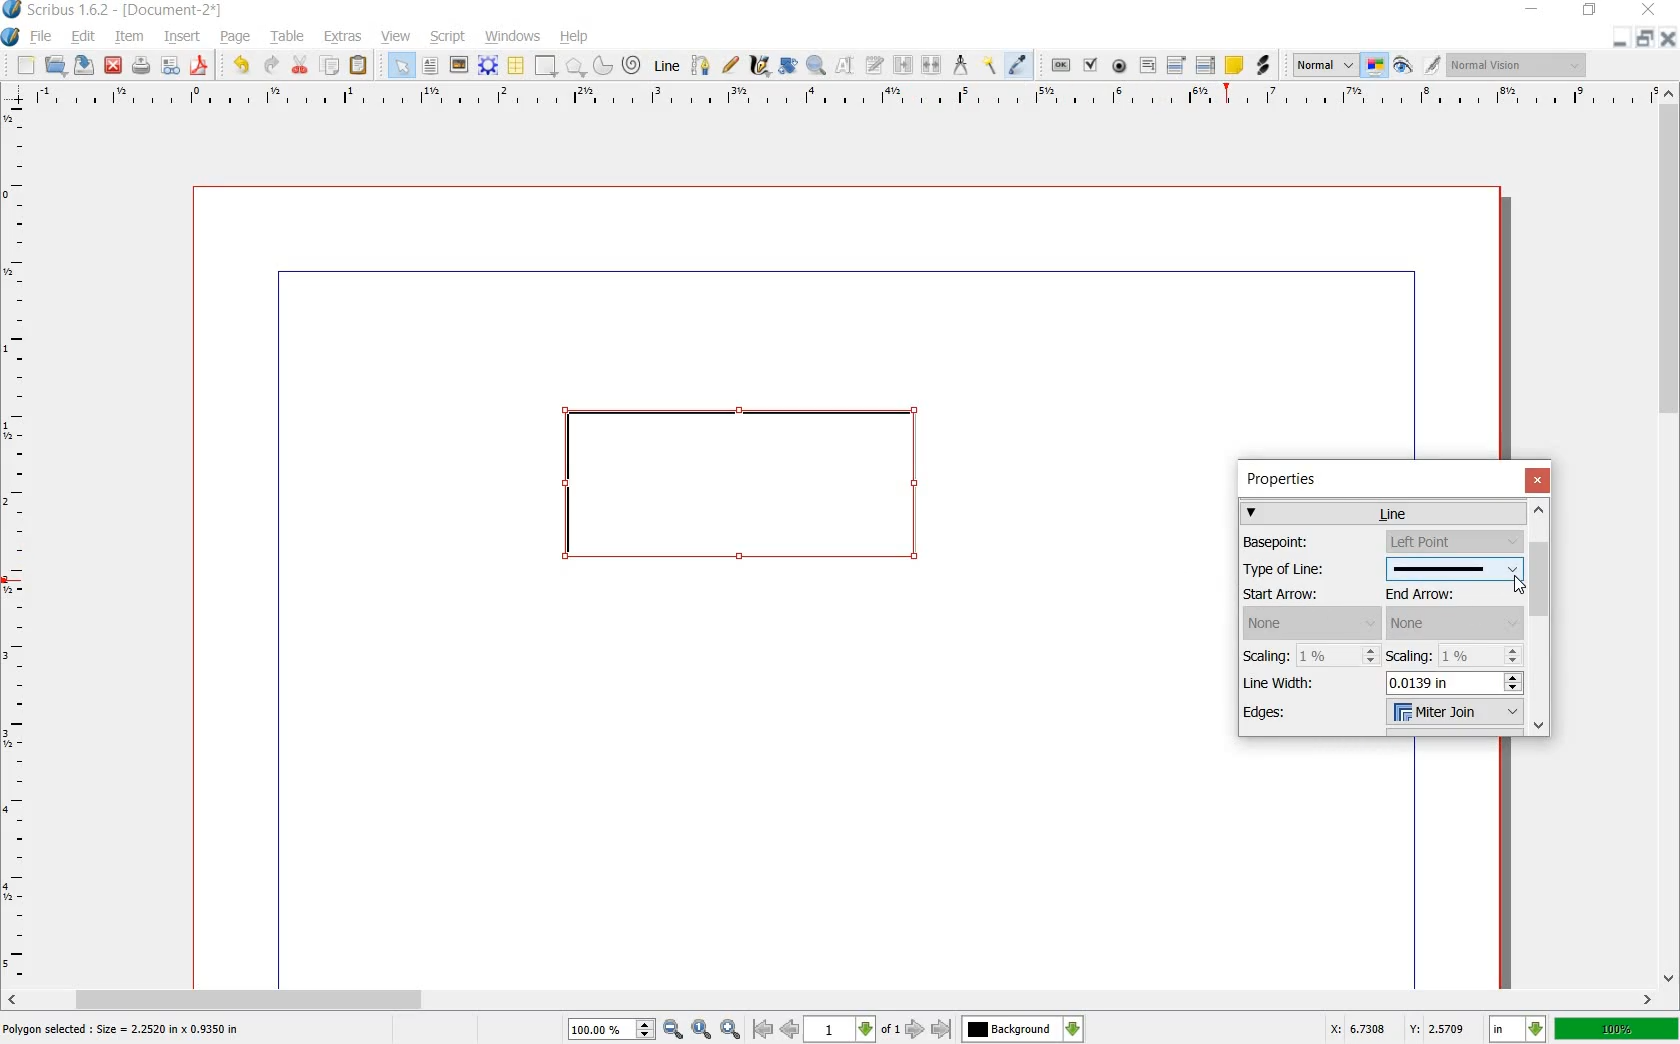 Image resolution: width=1680 pixels, height=1044 pixels. What do you see at coordinates (1455, 683) in the screenshot?
I see `0.0139 in` at bounding box center [1455, 683].